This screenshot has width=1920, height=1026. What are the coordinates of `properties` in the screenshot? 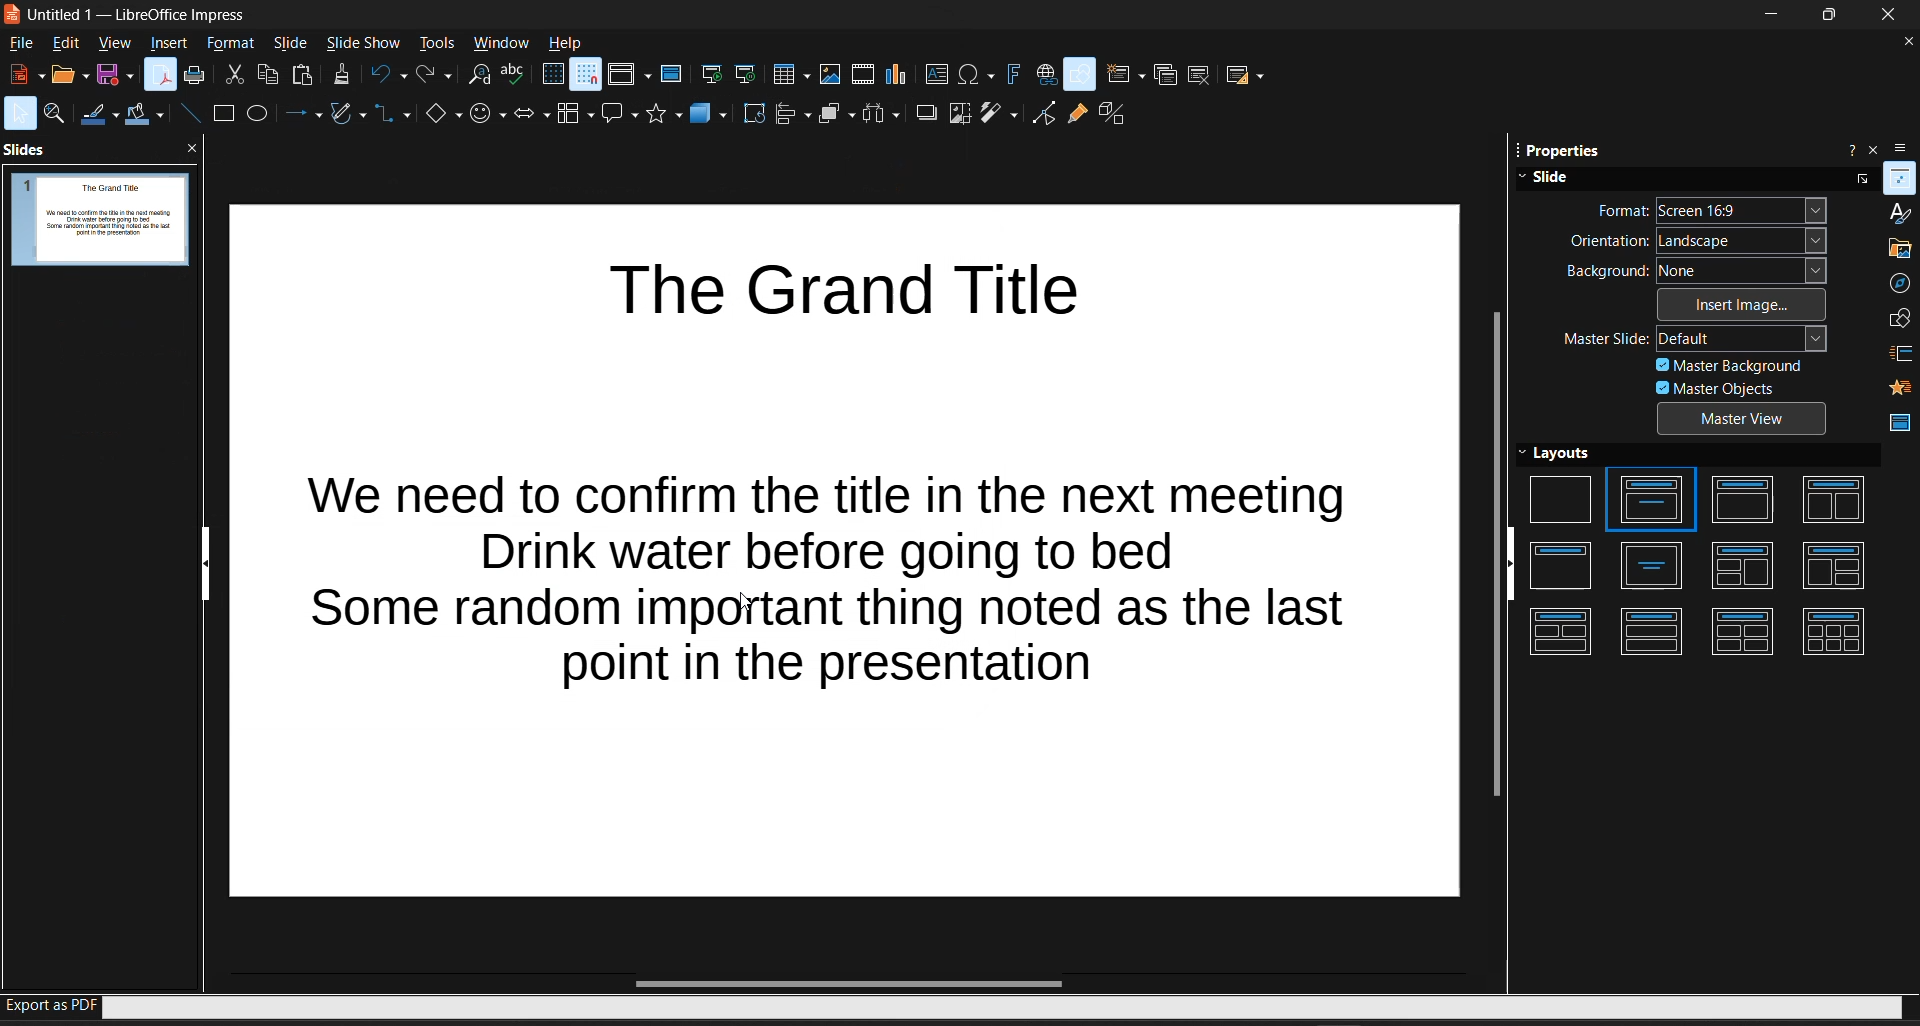 It's located at (1561, 151).